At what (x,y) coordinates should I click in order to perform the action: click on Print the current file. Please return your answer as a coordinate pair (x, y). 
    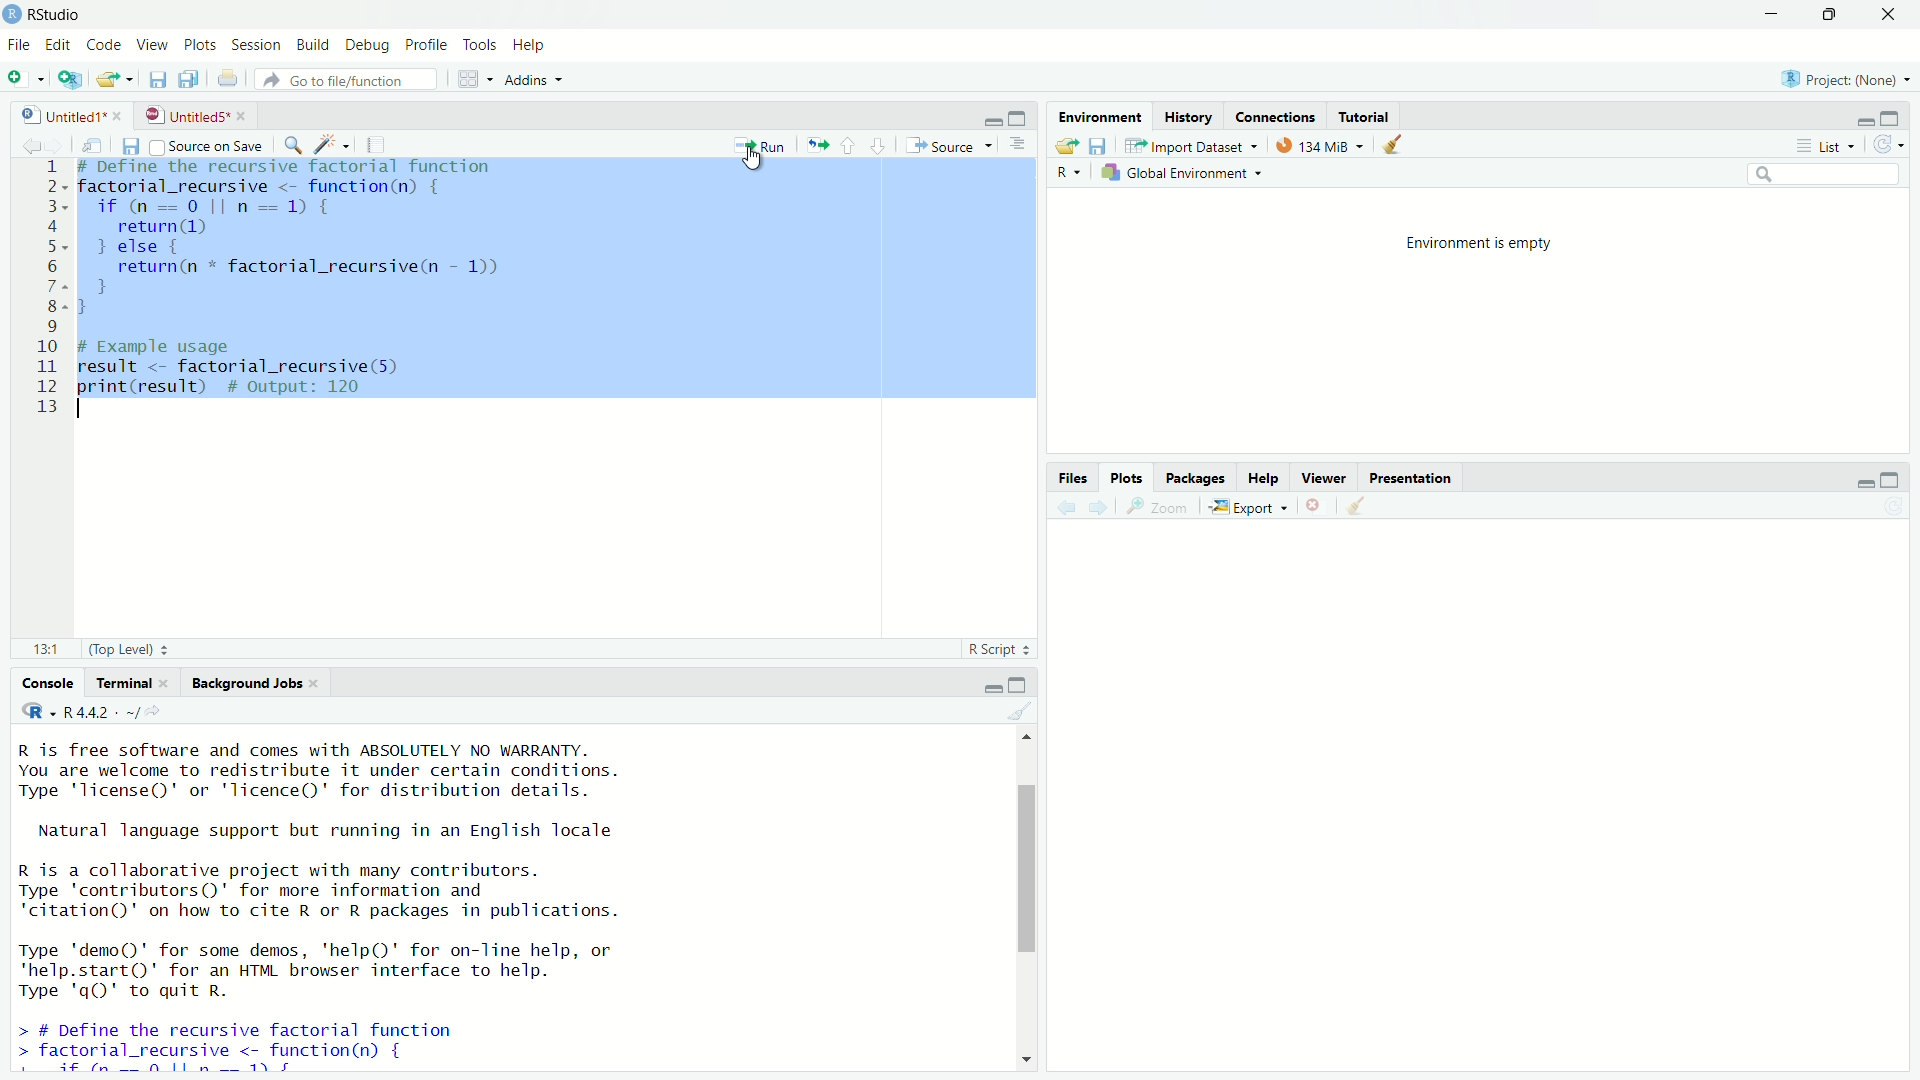
    Looking at the image, I should click on (235, 83).